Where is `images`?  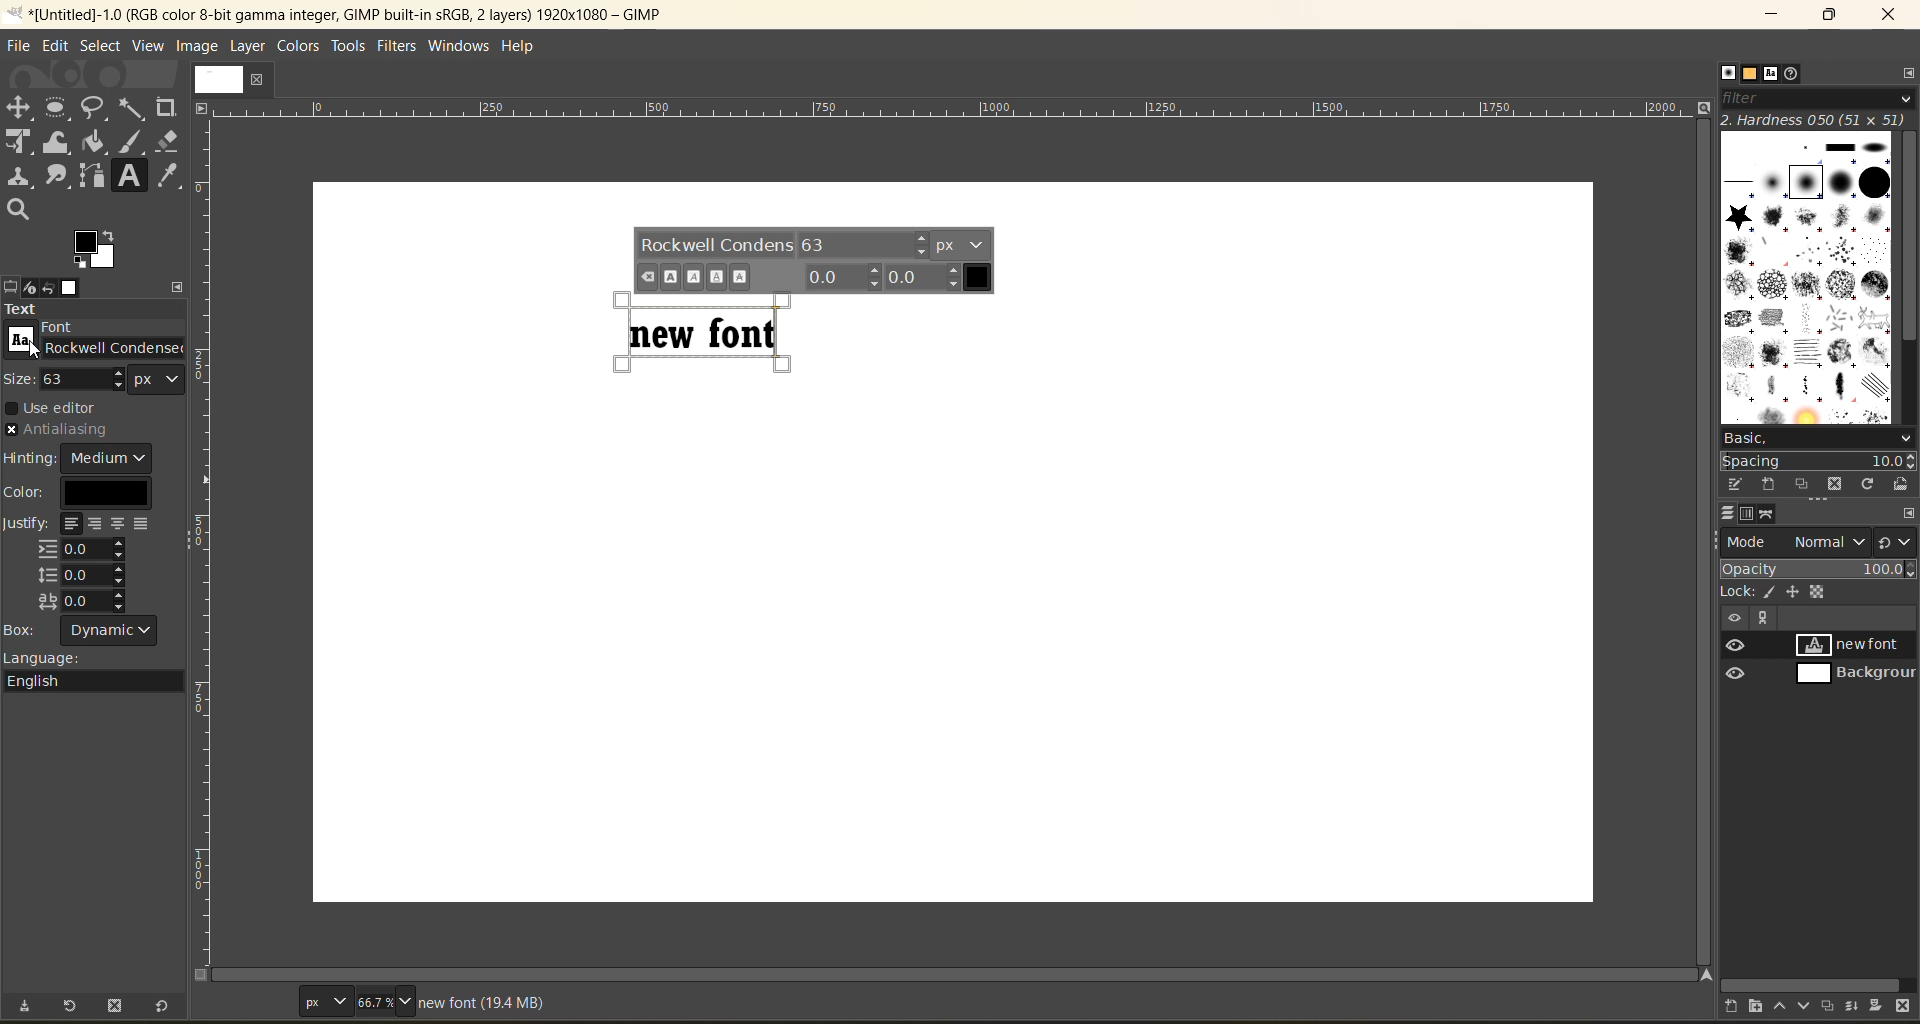 images is located at coordinates (75, 288).